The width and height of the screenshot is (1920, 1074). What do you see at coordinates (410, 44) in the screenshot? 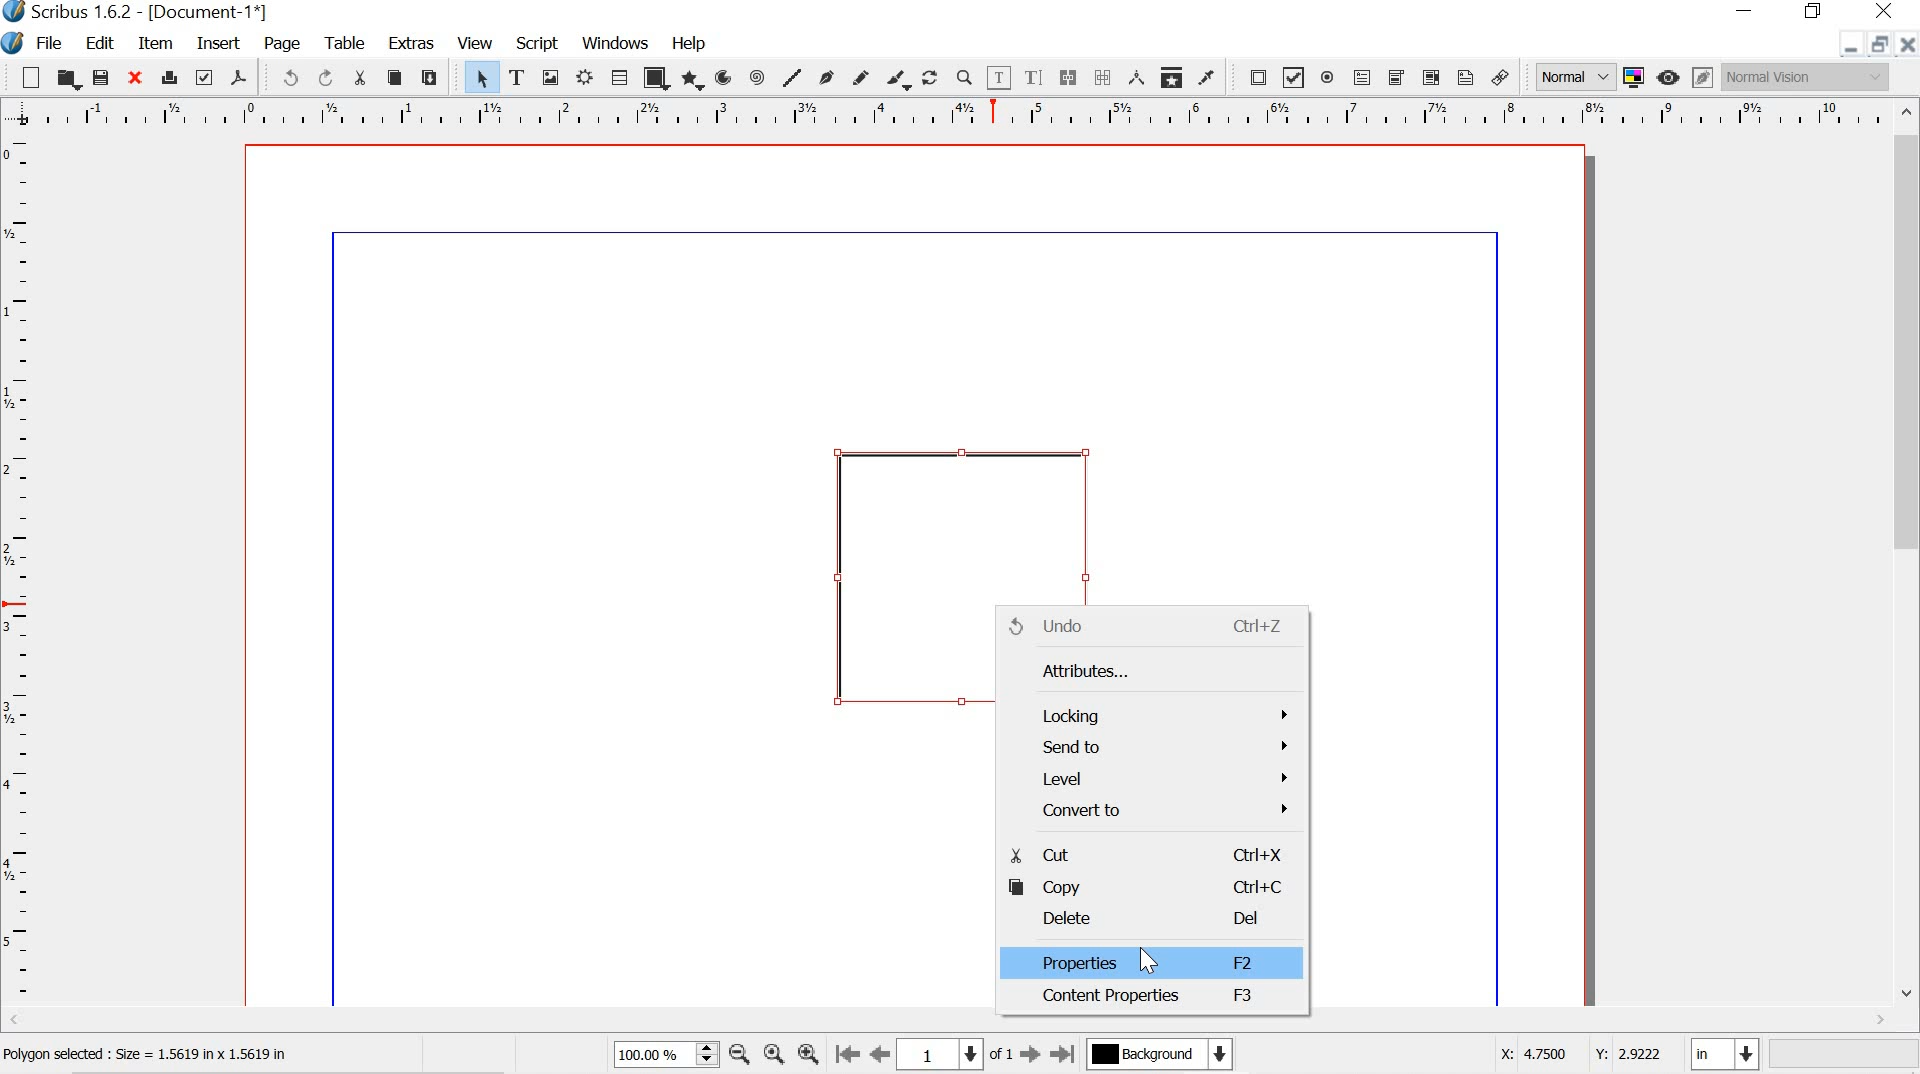
I see `extras` at bounding box center [410, 44].